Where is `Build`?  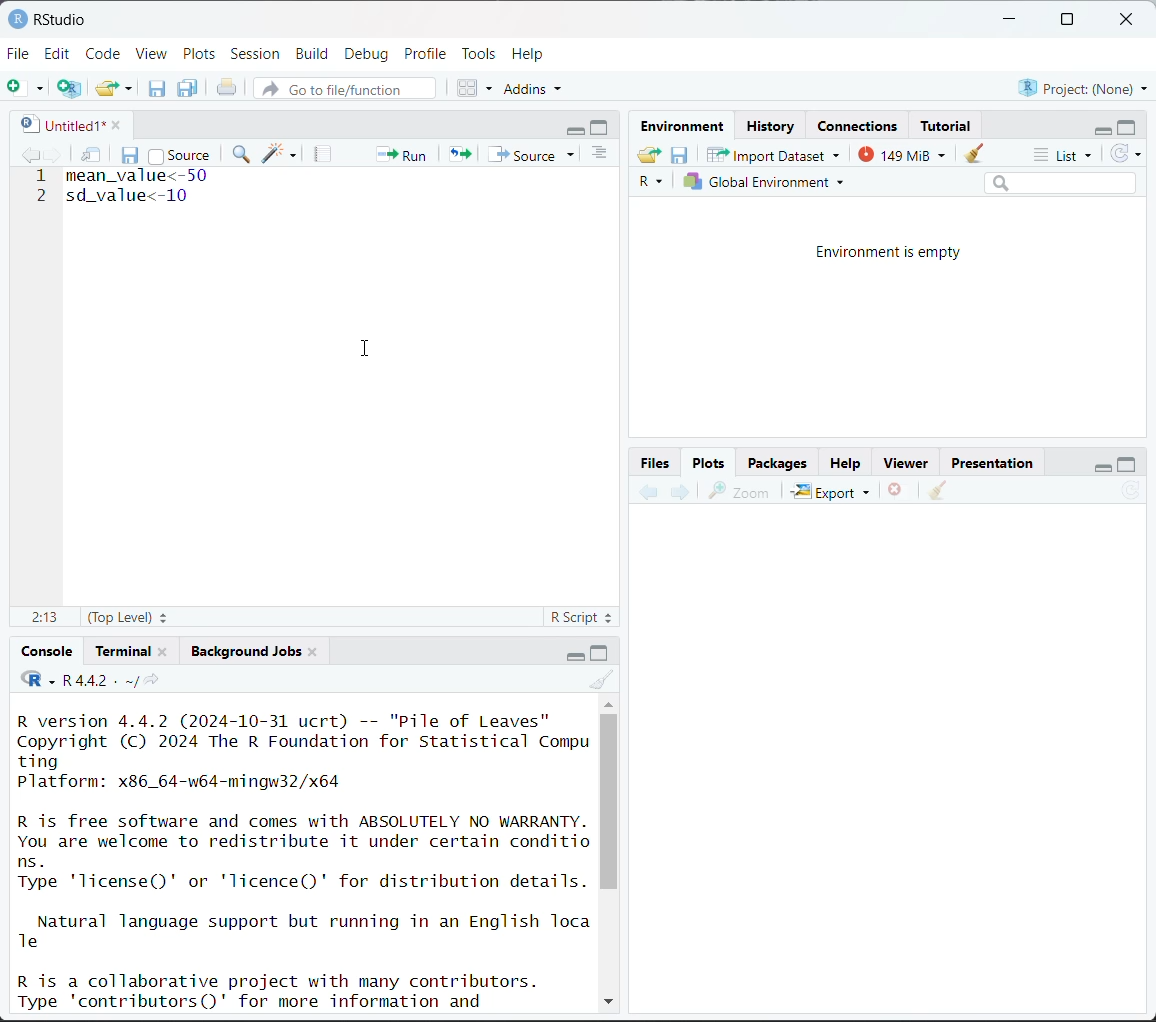
Build is located at coordinates (315, 54).